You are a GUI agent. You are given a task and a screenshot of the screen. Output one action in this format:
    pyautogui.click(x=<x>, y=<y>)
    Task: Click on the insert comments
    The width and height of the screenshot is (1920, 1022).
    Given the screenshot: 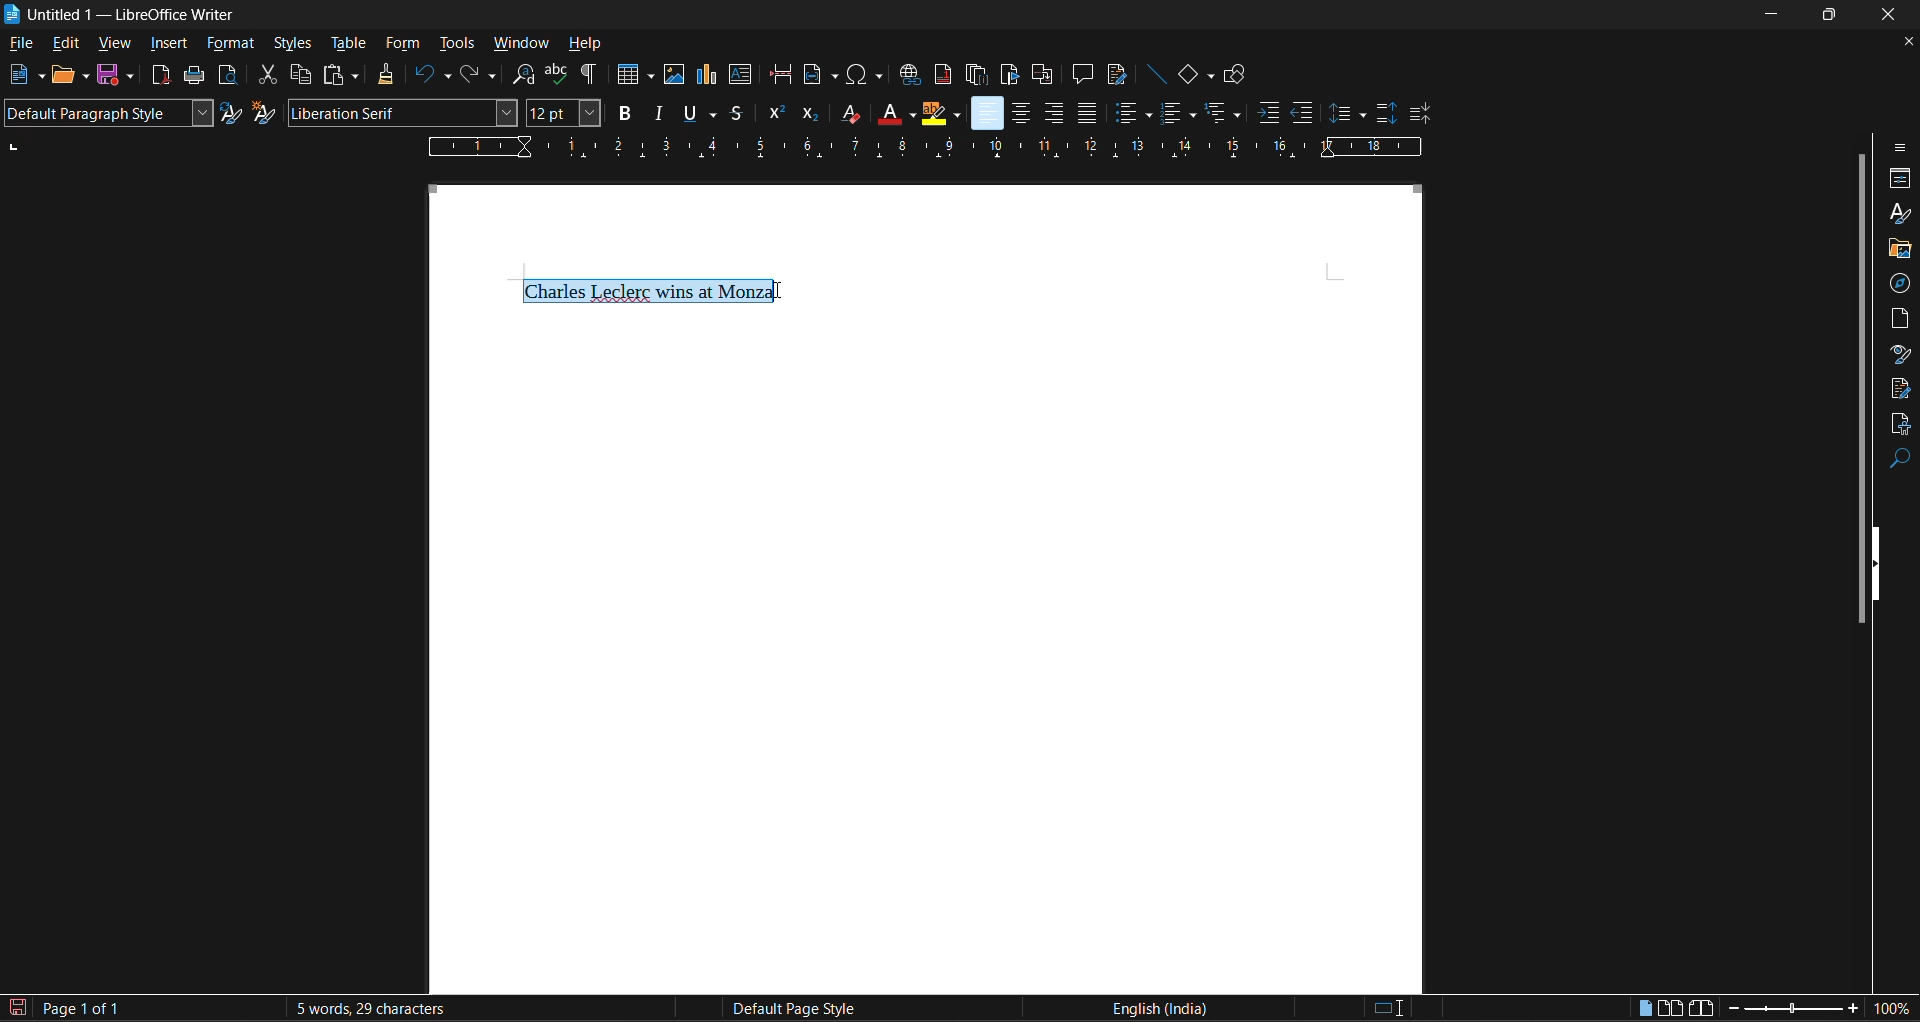 What is the action you would take?
    pyautogui.click(x=1083, y=74)
    